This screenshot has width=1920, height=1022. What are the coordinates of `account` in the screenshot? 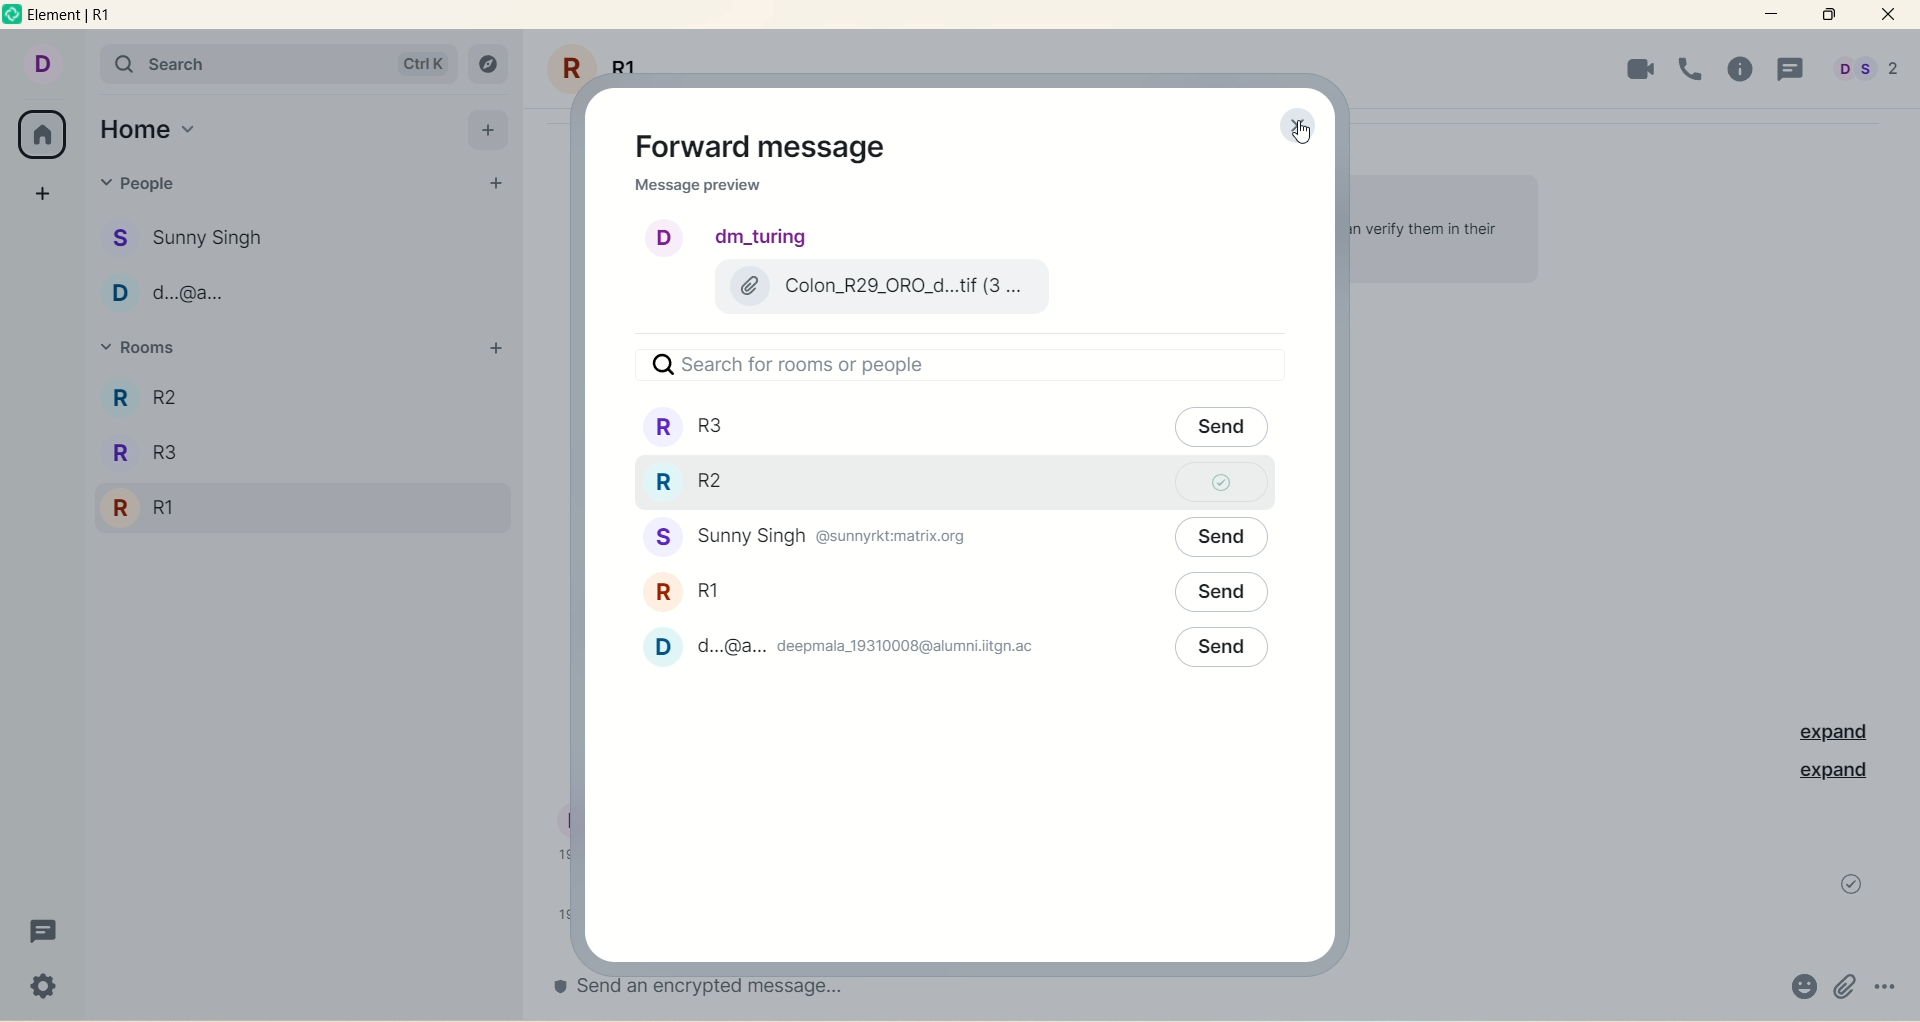 It's located at (731, 237).